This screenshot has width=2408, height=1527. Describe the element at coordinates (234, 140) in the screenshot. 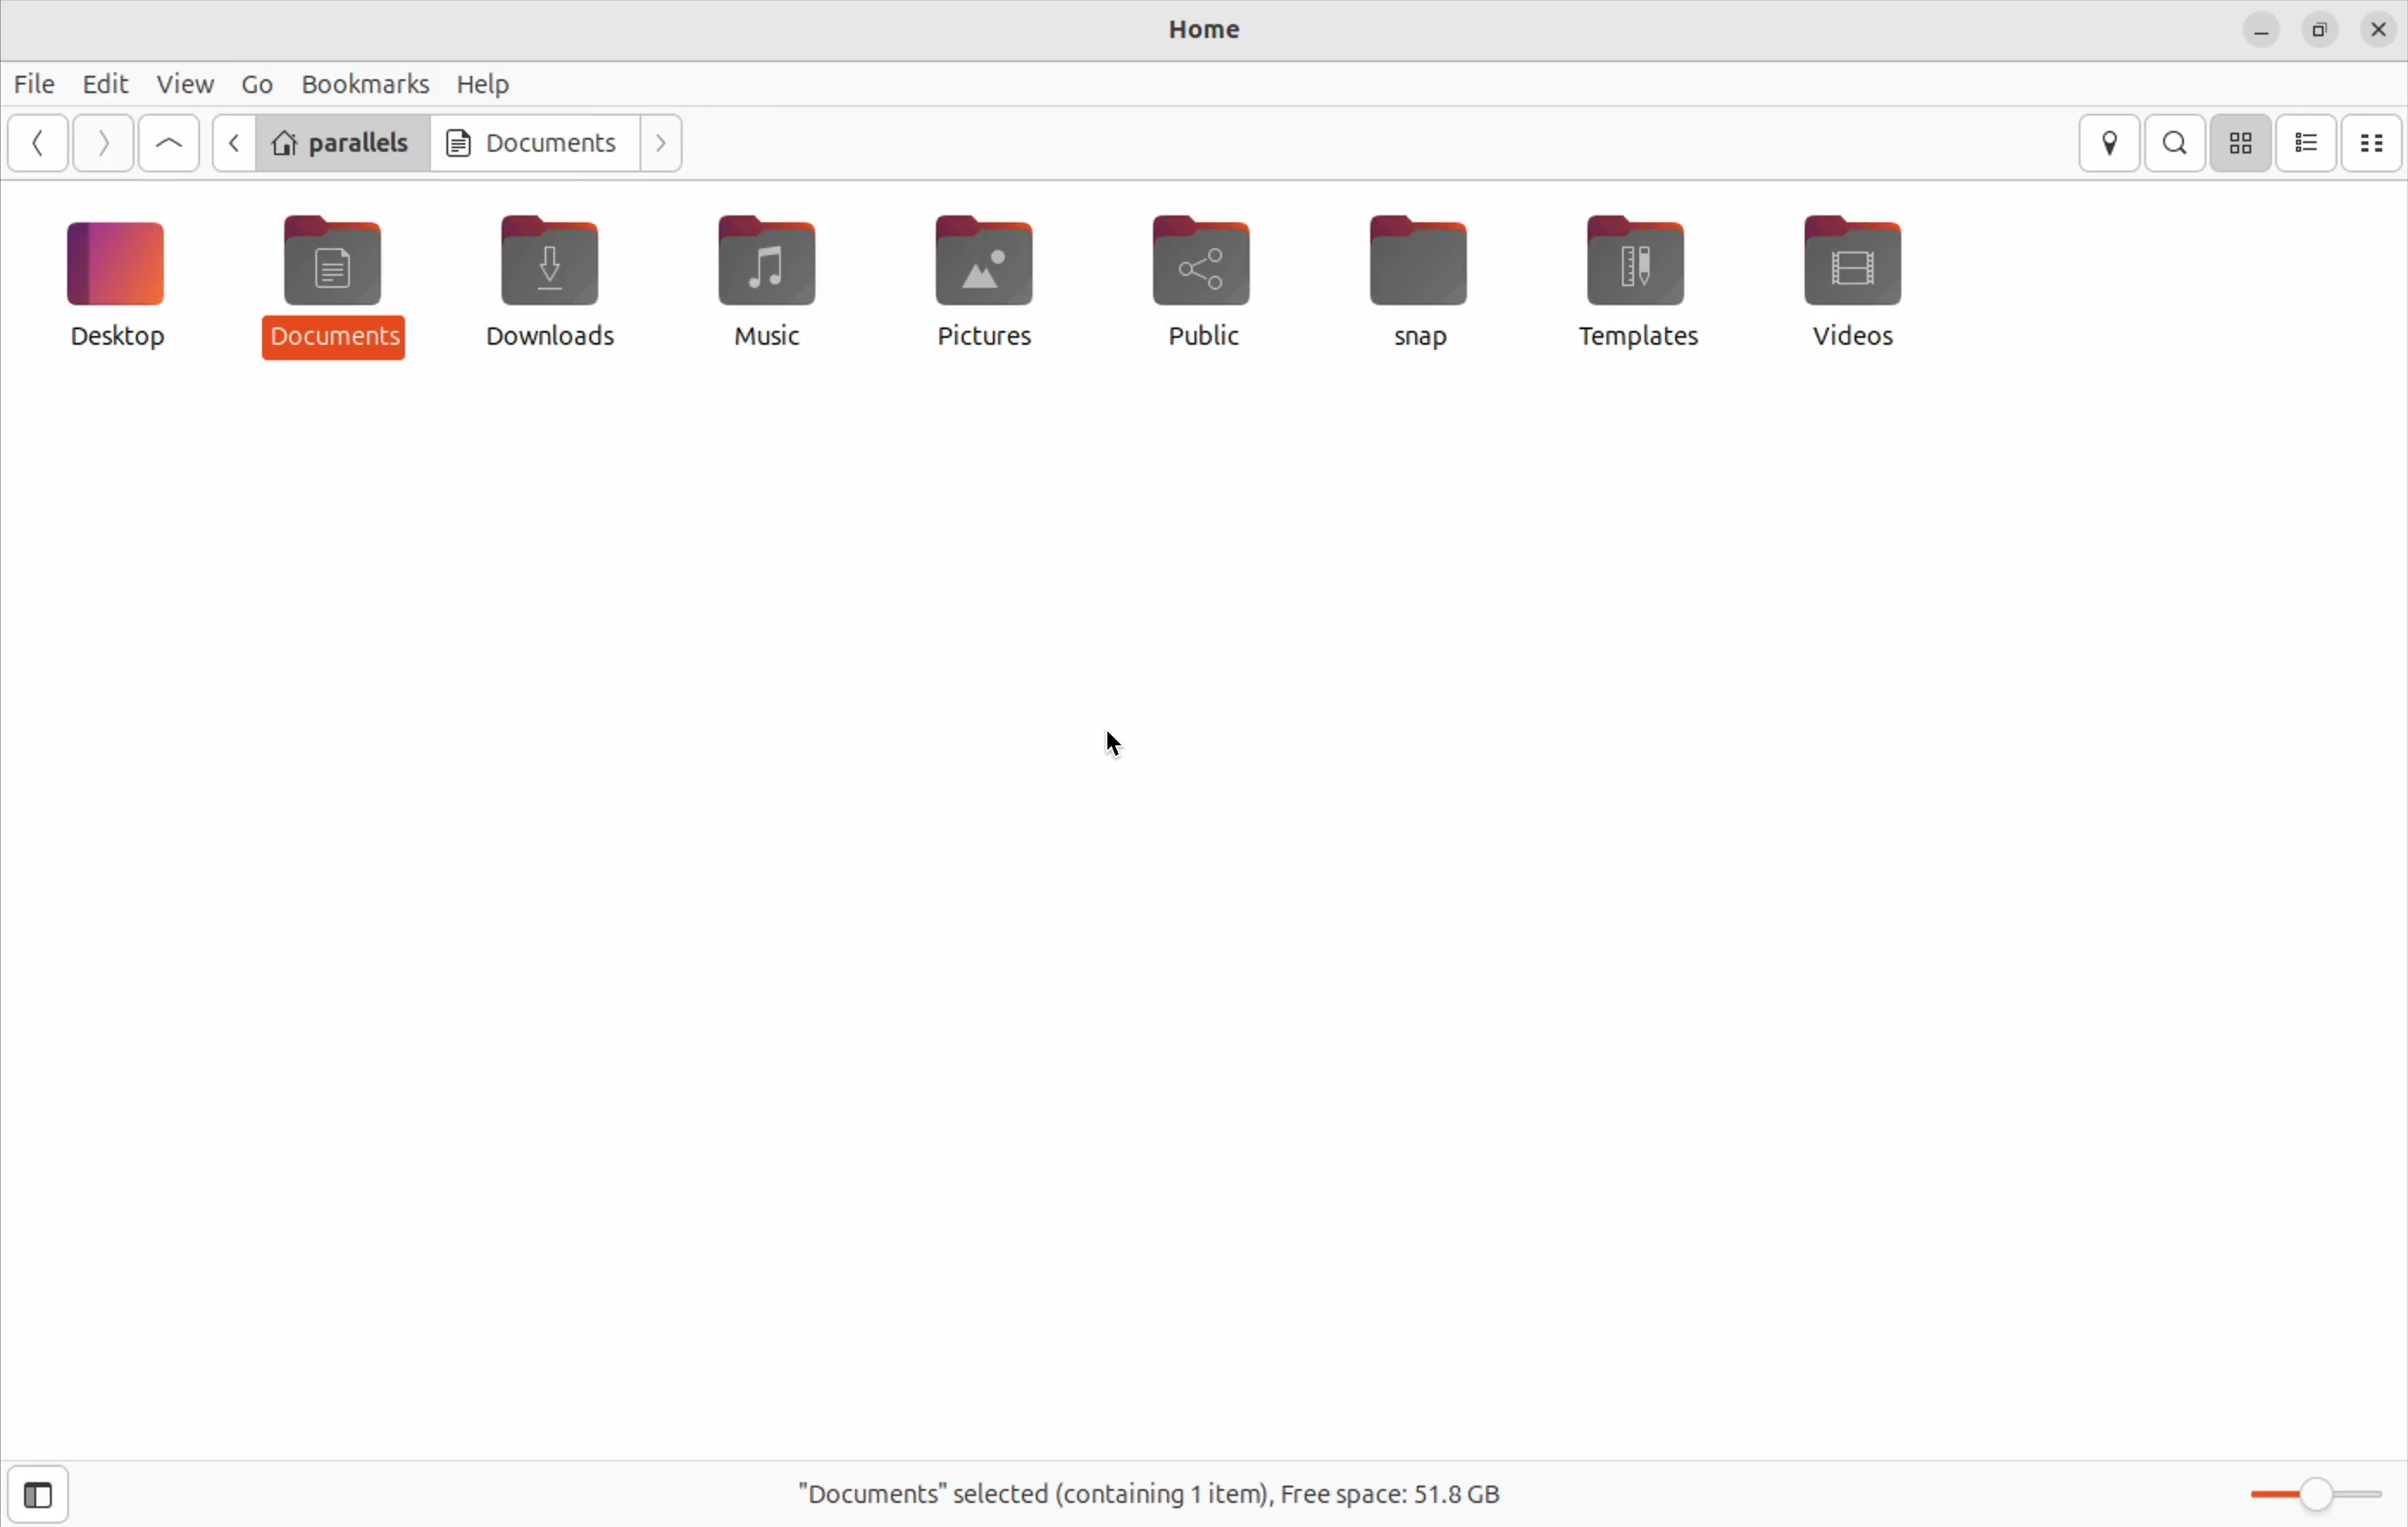

I see `go back` at that location.